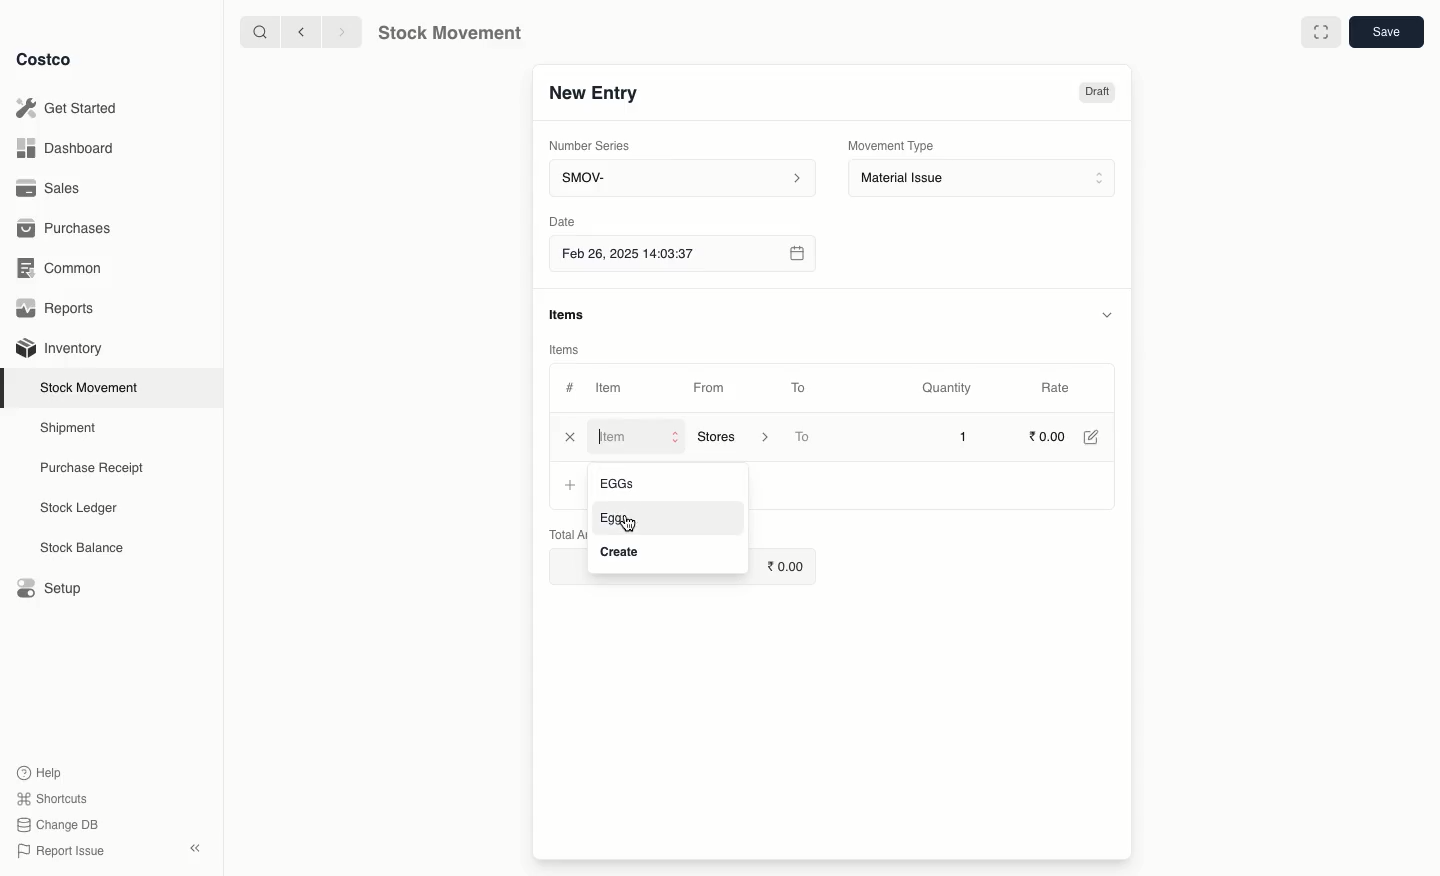 Image resolution: width=1440 pixels, height=876 pixels. Describe the element at coordinates (570, 388) in the screenshot. I see `#` at that location.